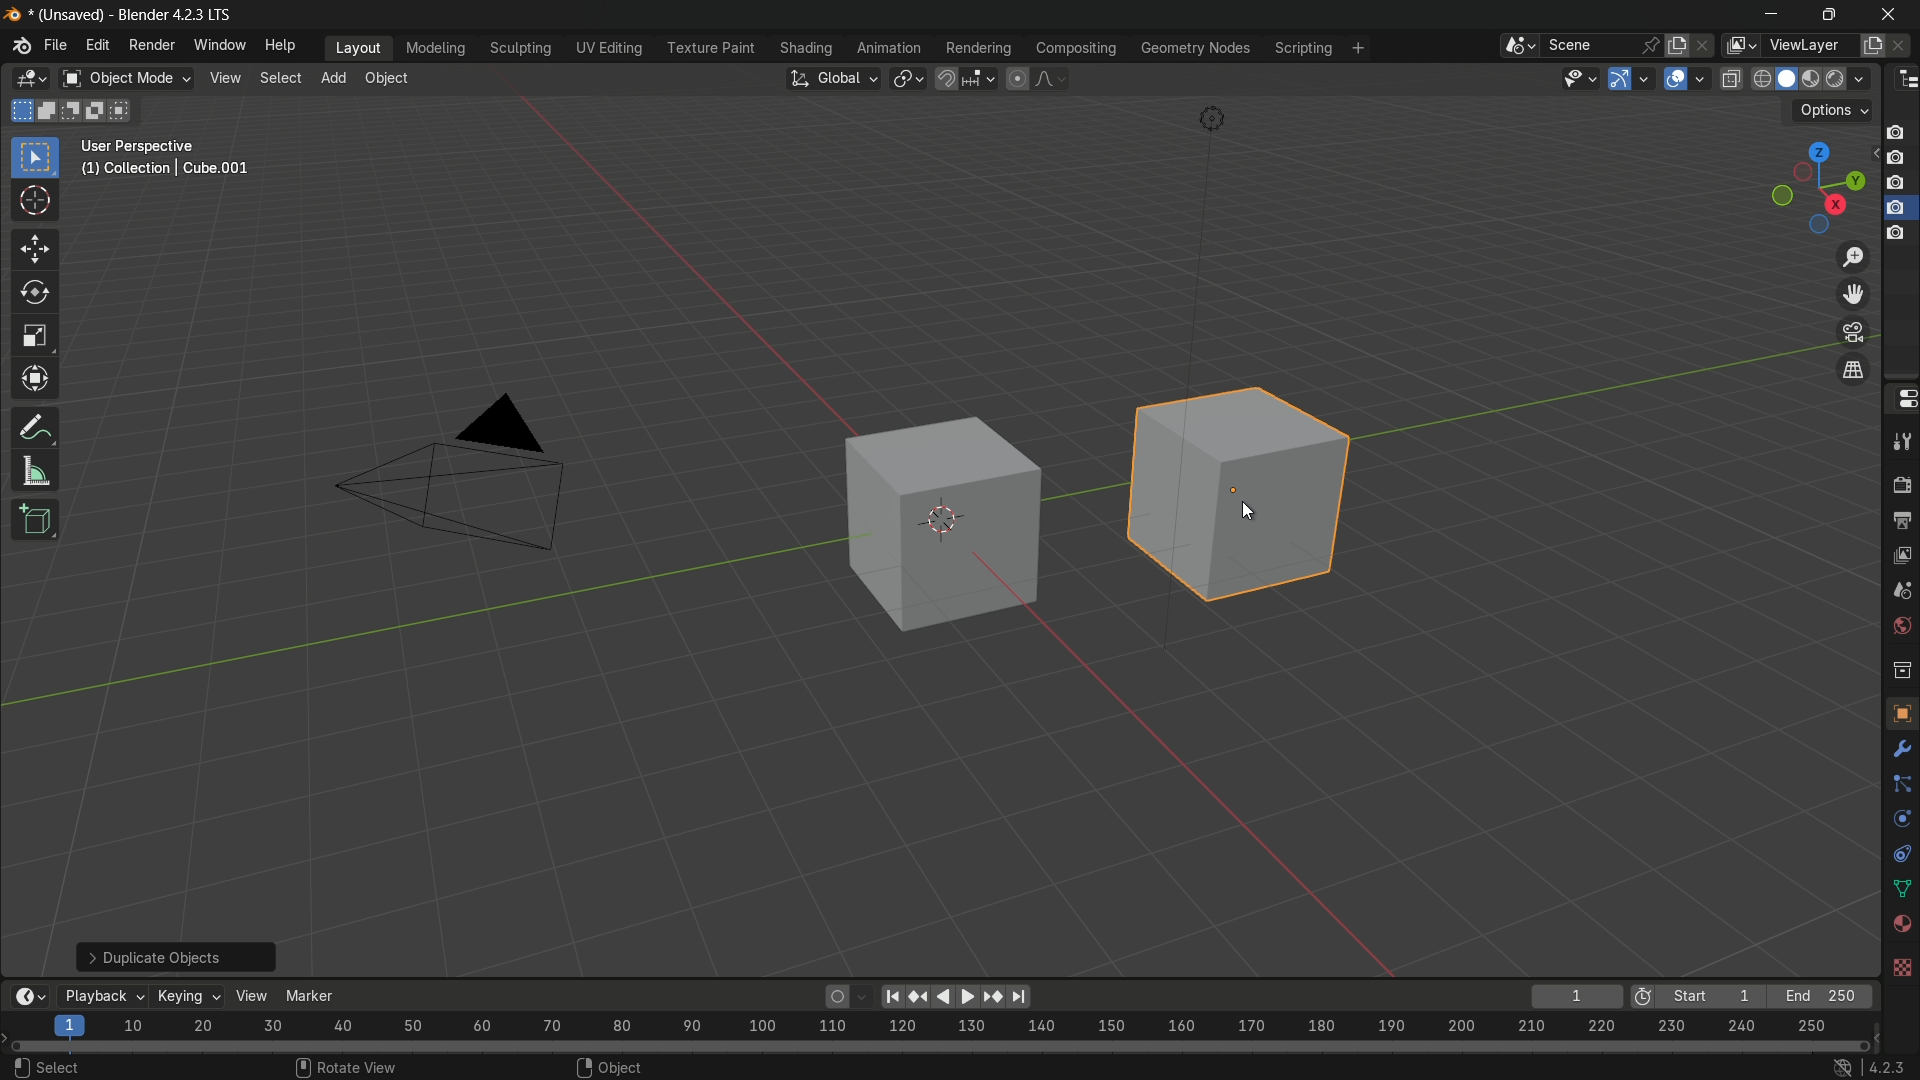 This screenshot has height=1080, width=1920. I want to click on texture paint menu, so click(706, 50).